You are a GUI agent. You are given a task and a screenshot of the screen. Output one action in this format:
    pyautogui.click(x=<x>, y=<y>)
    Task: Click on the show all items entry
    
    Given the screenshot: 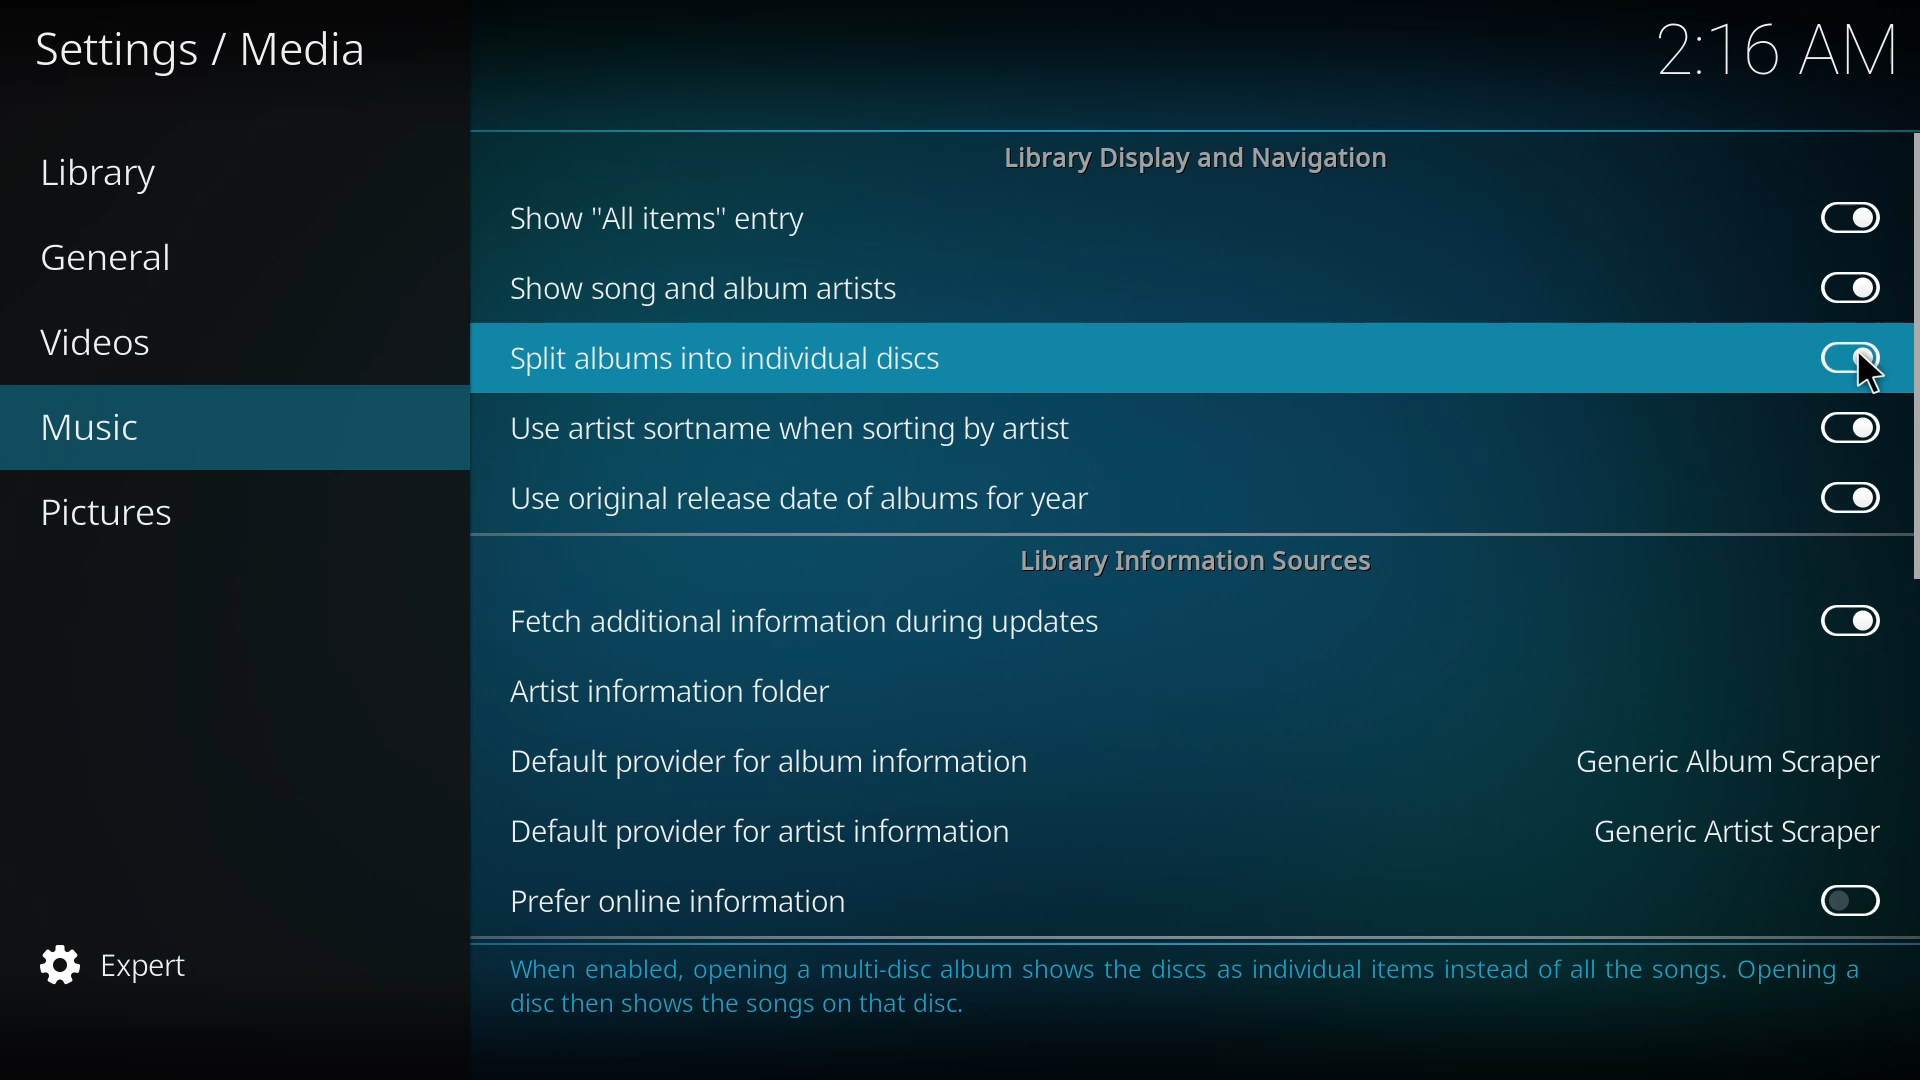 What is the action you would take?
    pyautogui.click(x=661, y=218)
    